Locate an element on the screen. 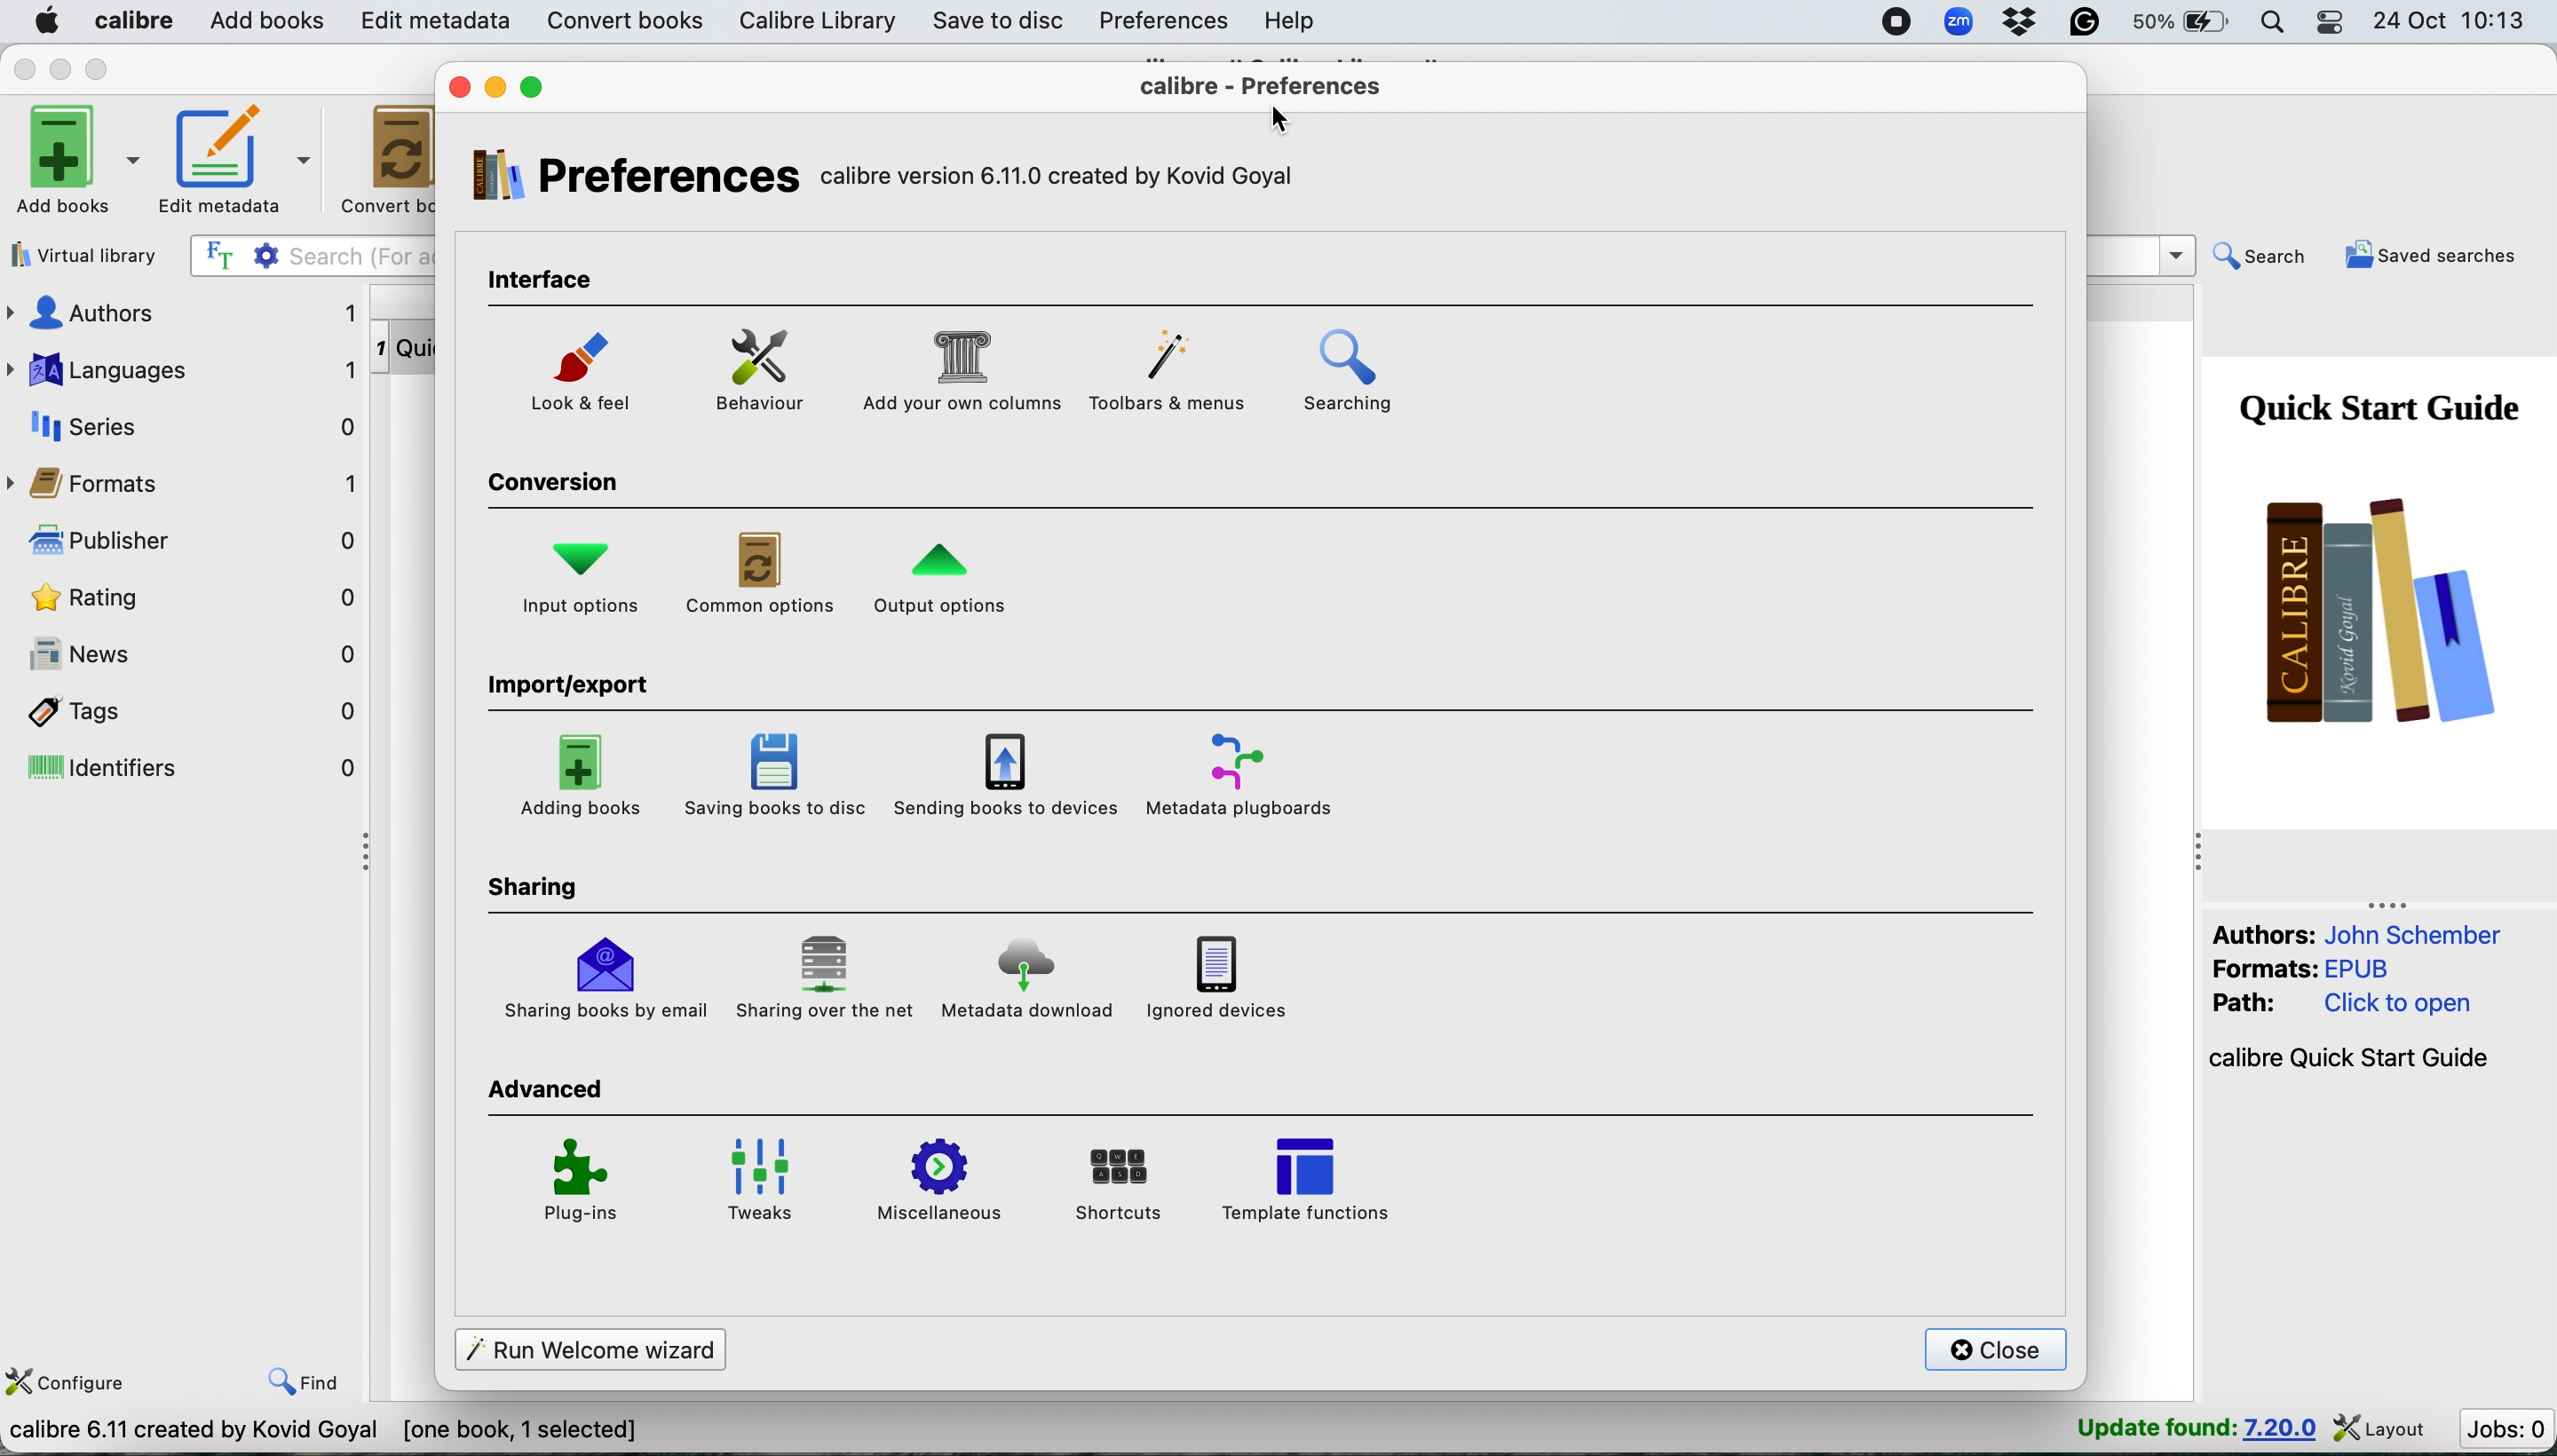 Image resolution: width=2557 pixels, height=1456 pixels. find is located at coordinates (308, 1381).